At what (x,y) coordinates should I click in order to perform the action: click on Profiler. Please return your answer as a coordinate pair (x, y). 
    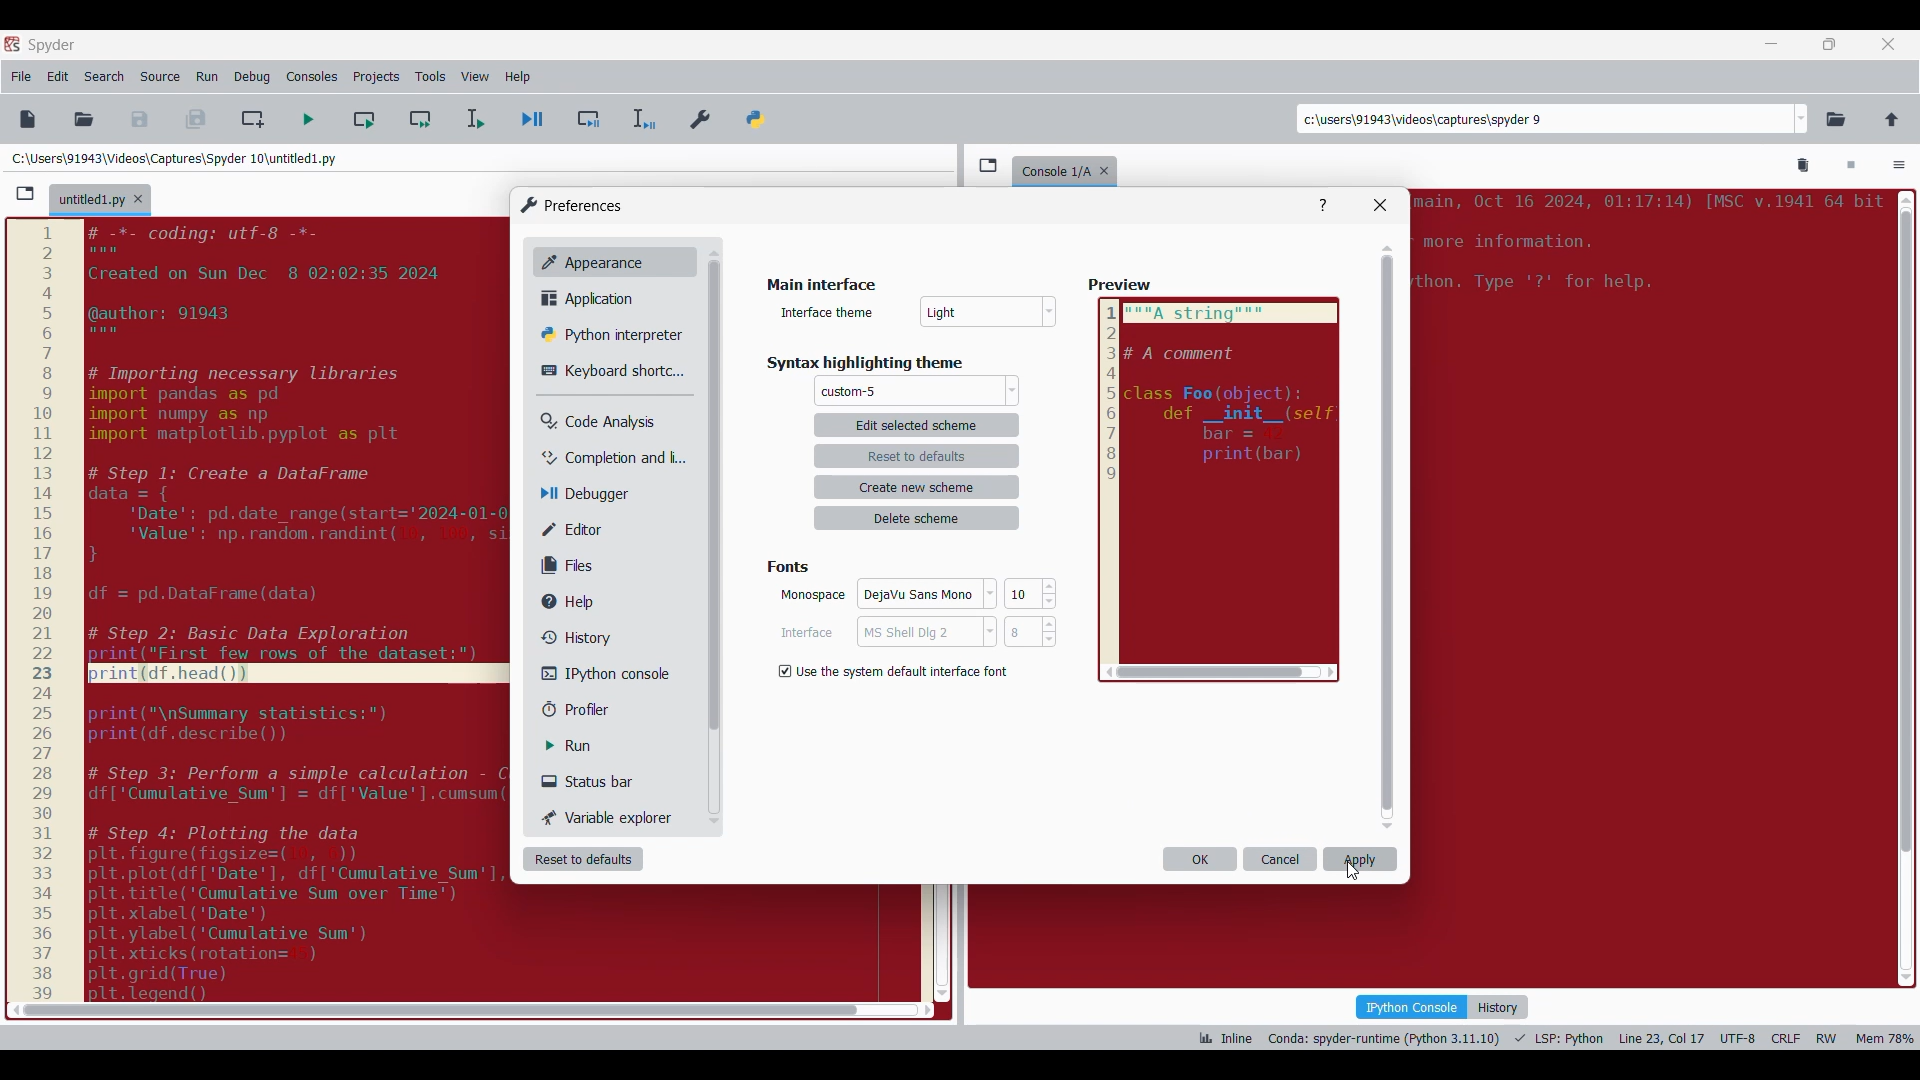
    Looking at the image, I should click on (594, 710).